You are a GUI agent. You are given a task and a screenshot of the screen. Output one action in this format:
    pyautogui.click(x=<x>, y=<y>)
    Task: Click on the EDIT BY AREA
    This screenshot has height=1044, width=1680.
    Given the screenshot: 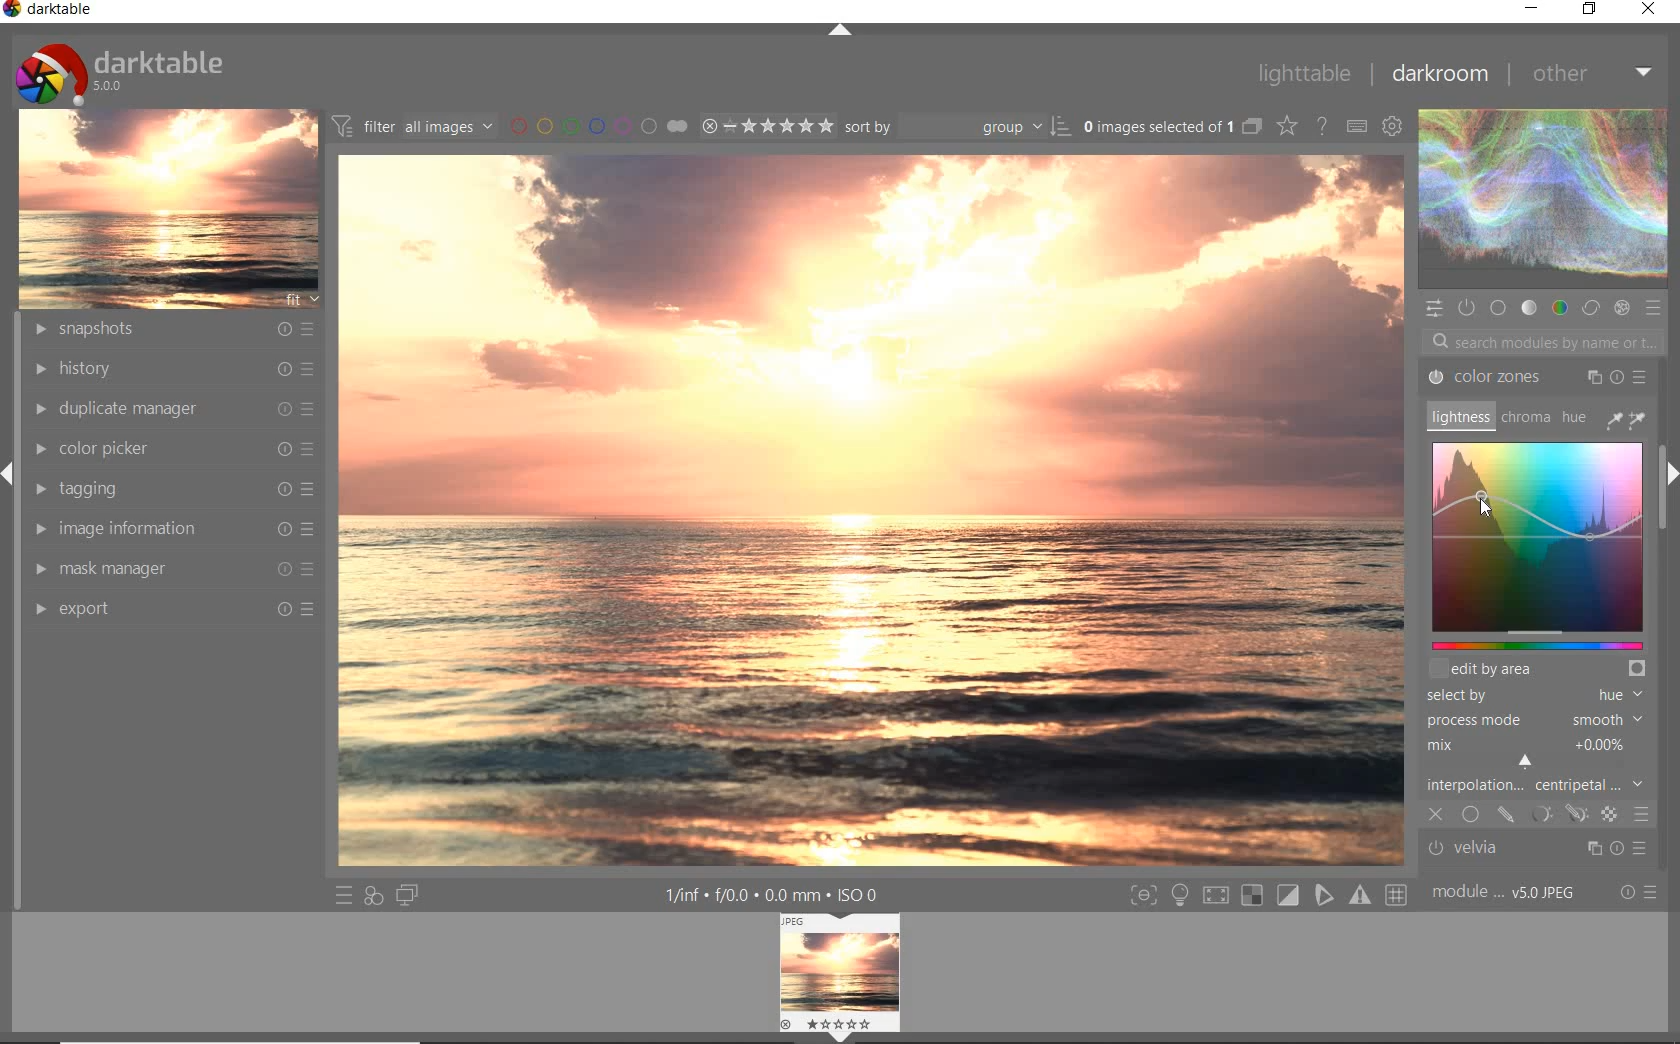 What is the action you would take?
    pyautogui.click(x=1540, y=667)
    